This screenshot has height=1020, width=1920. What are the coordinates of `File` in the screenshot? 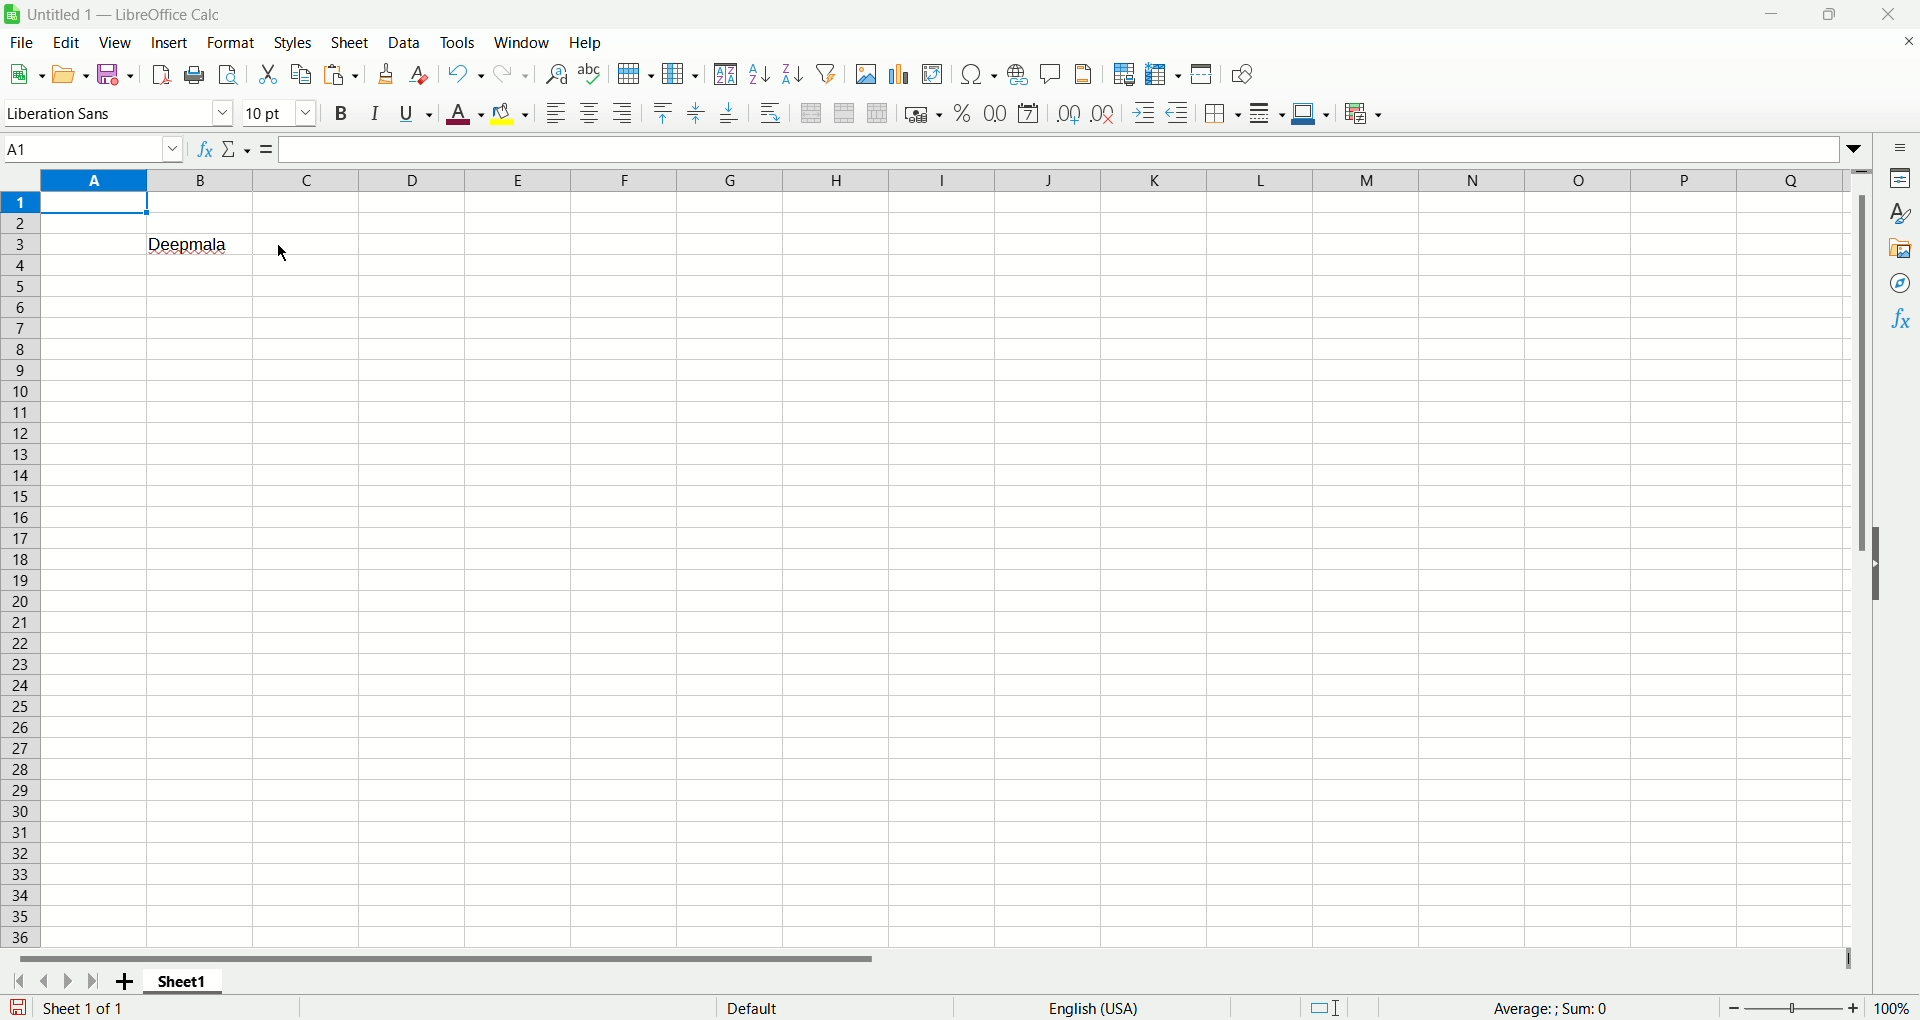 It's located at (22, 42).